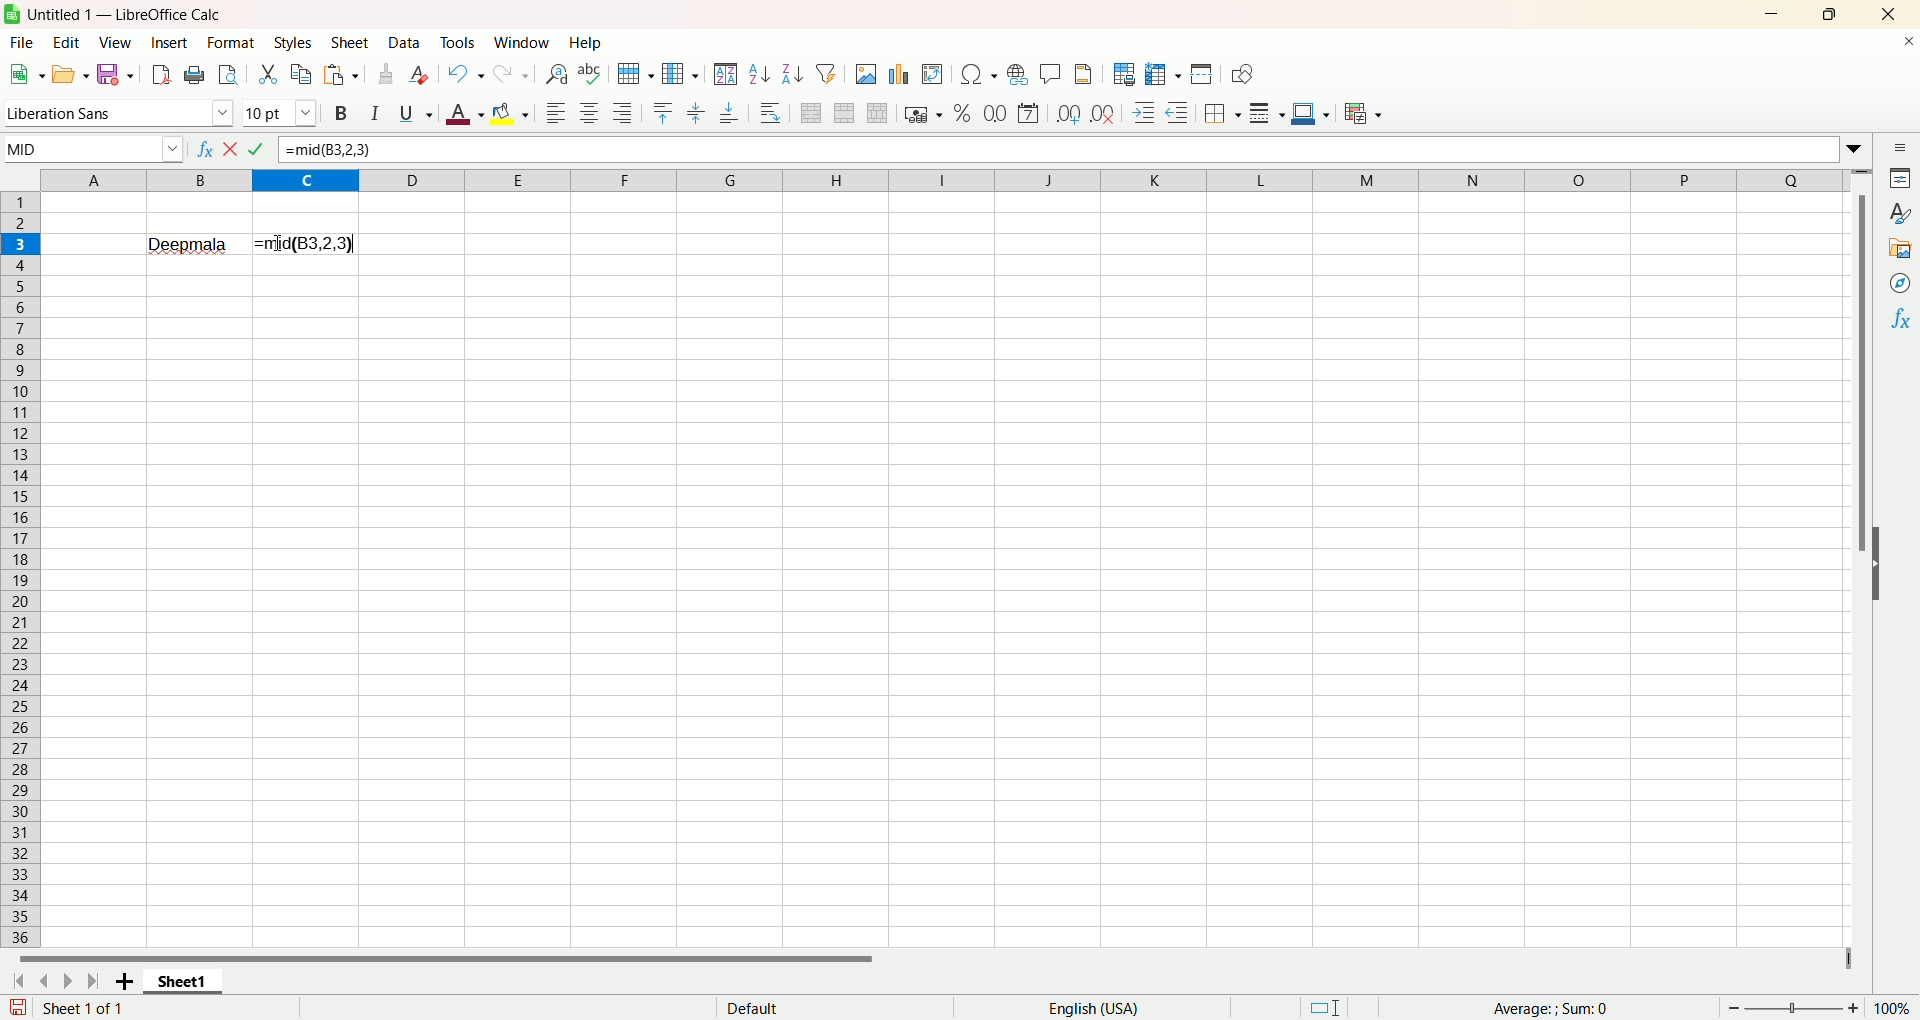  Describe the element at coordinates (812, 112) in the screenshot. I see `Merge and center` at that location.